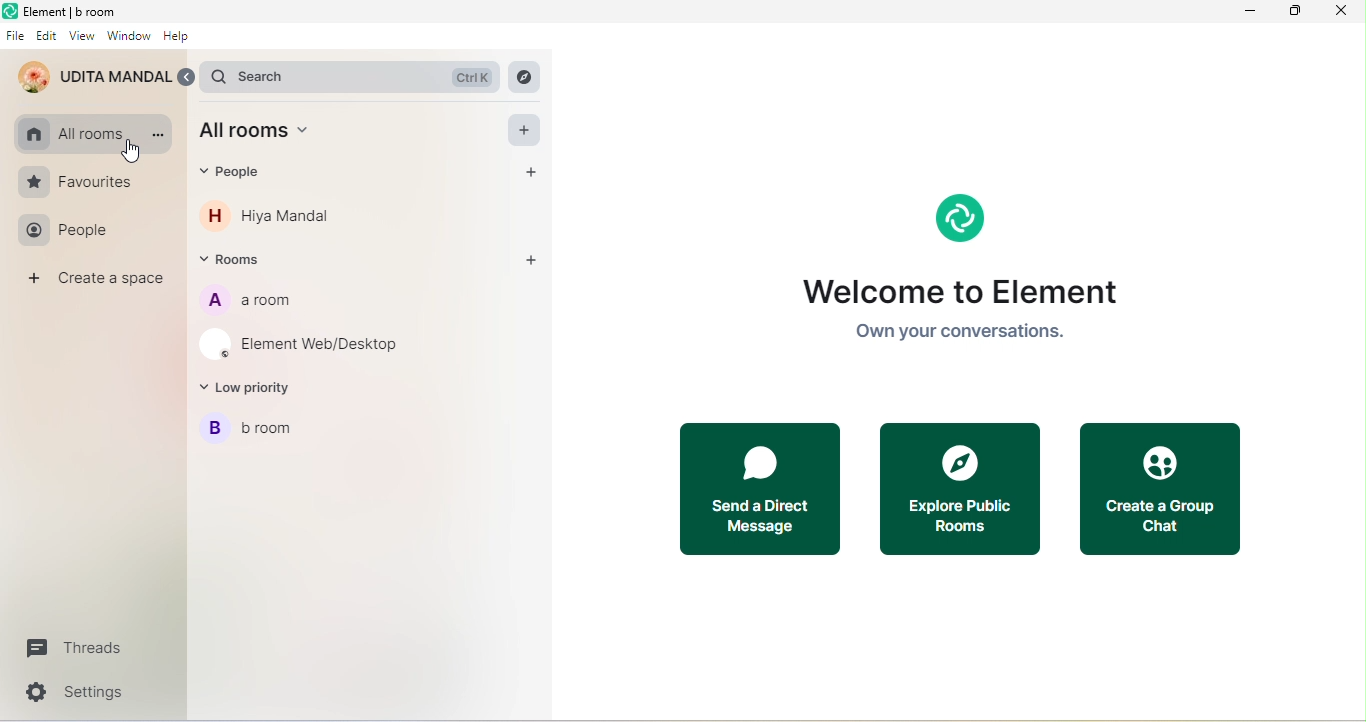 Image resolution: width=1366 pixels, height=722 pixels. Describe the element at coordinates (175, 37) in the screenshot. I see `help` at that location.